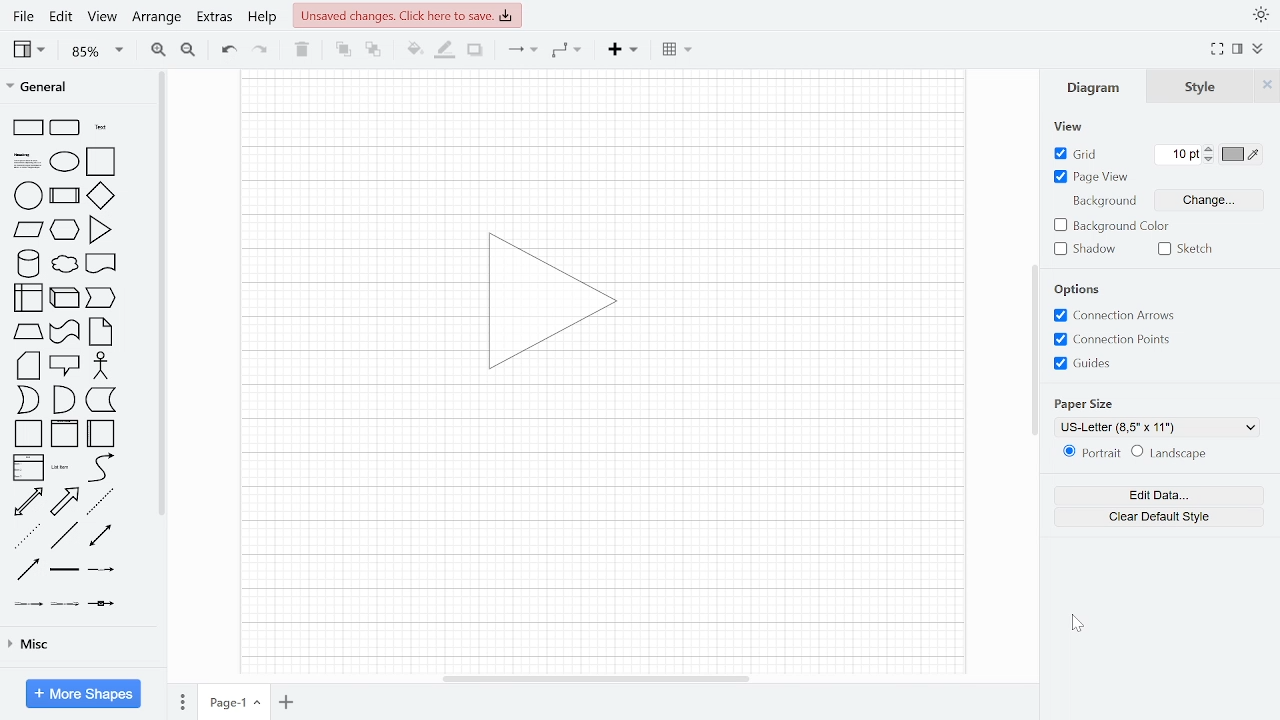 The height and width of the screenshot is (720, 1280). Describe the element at coordinates (64, 195) in the screenshot. I see `Process` at that location.